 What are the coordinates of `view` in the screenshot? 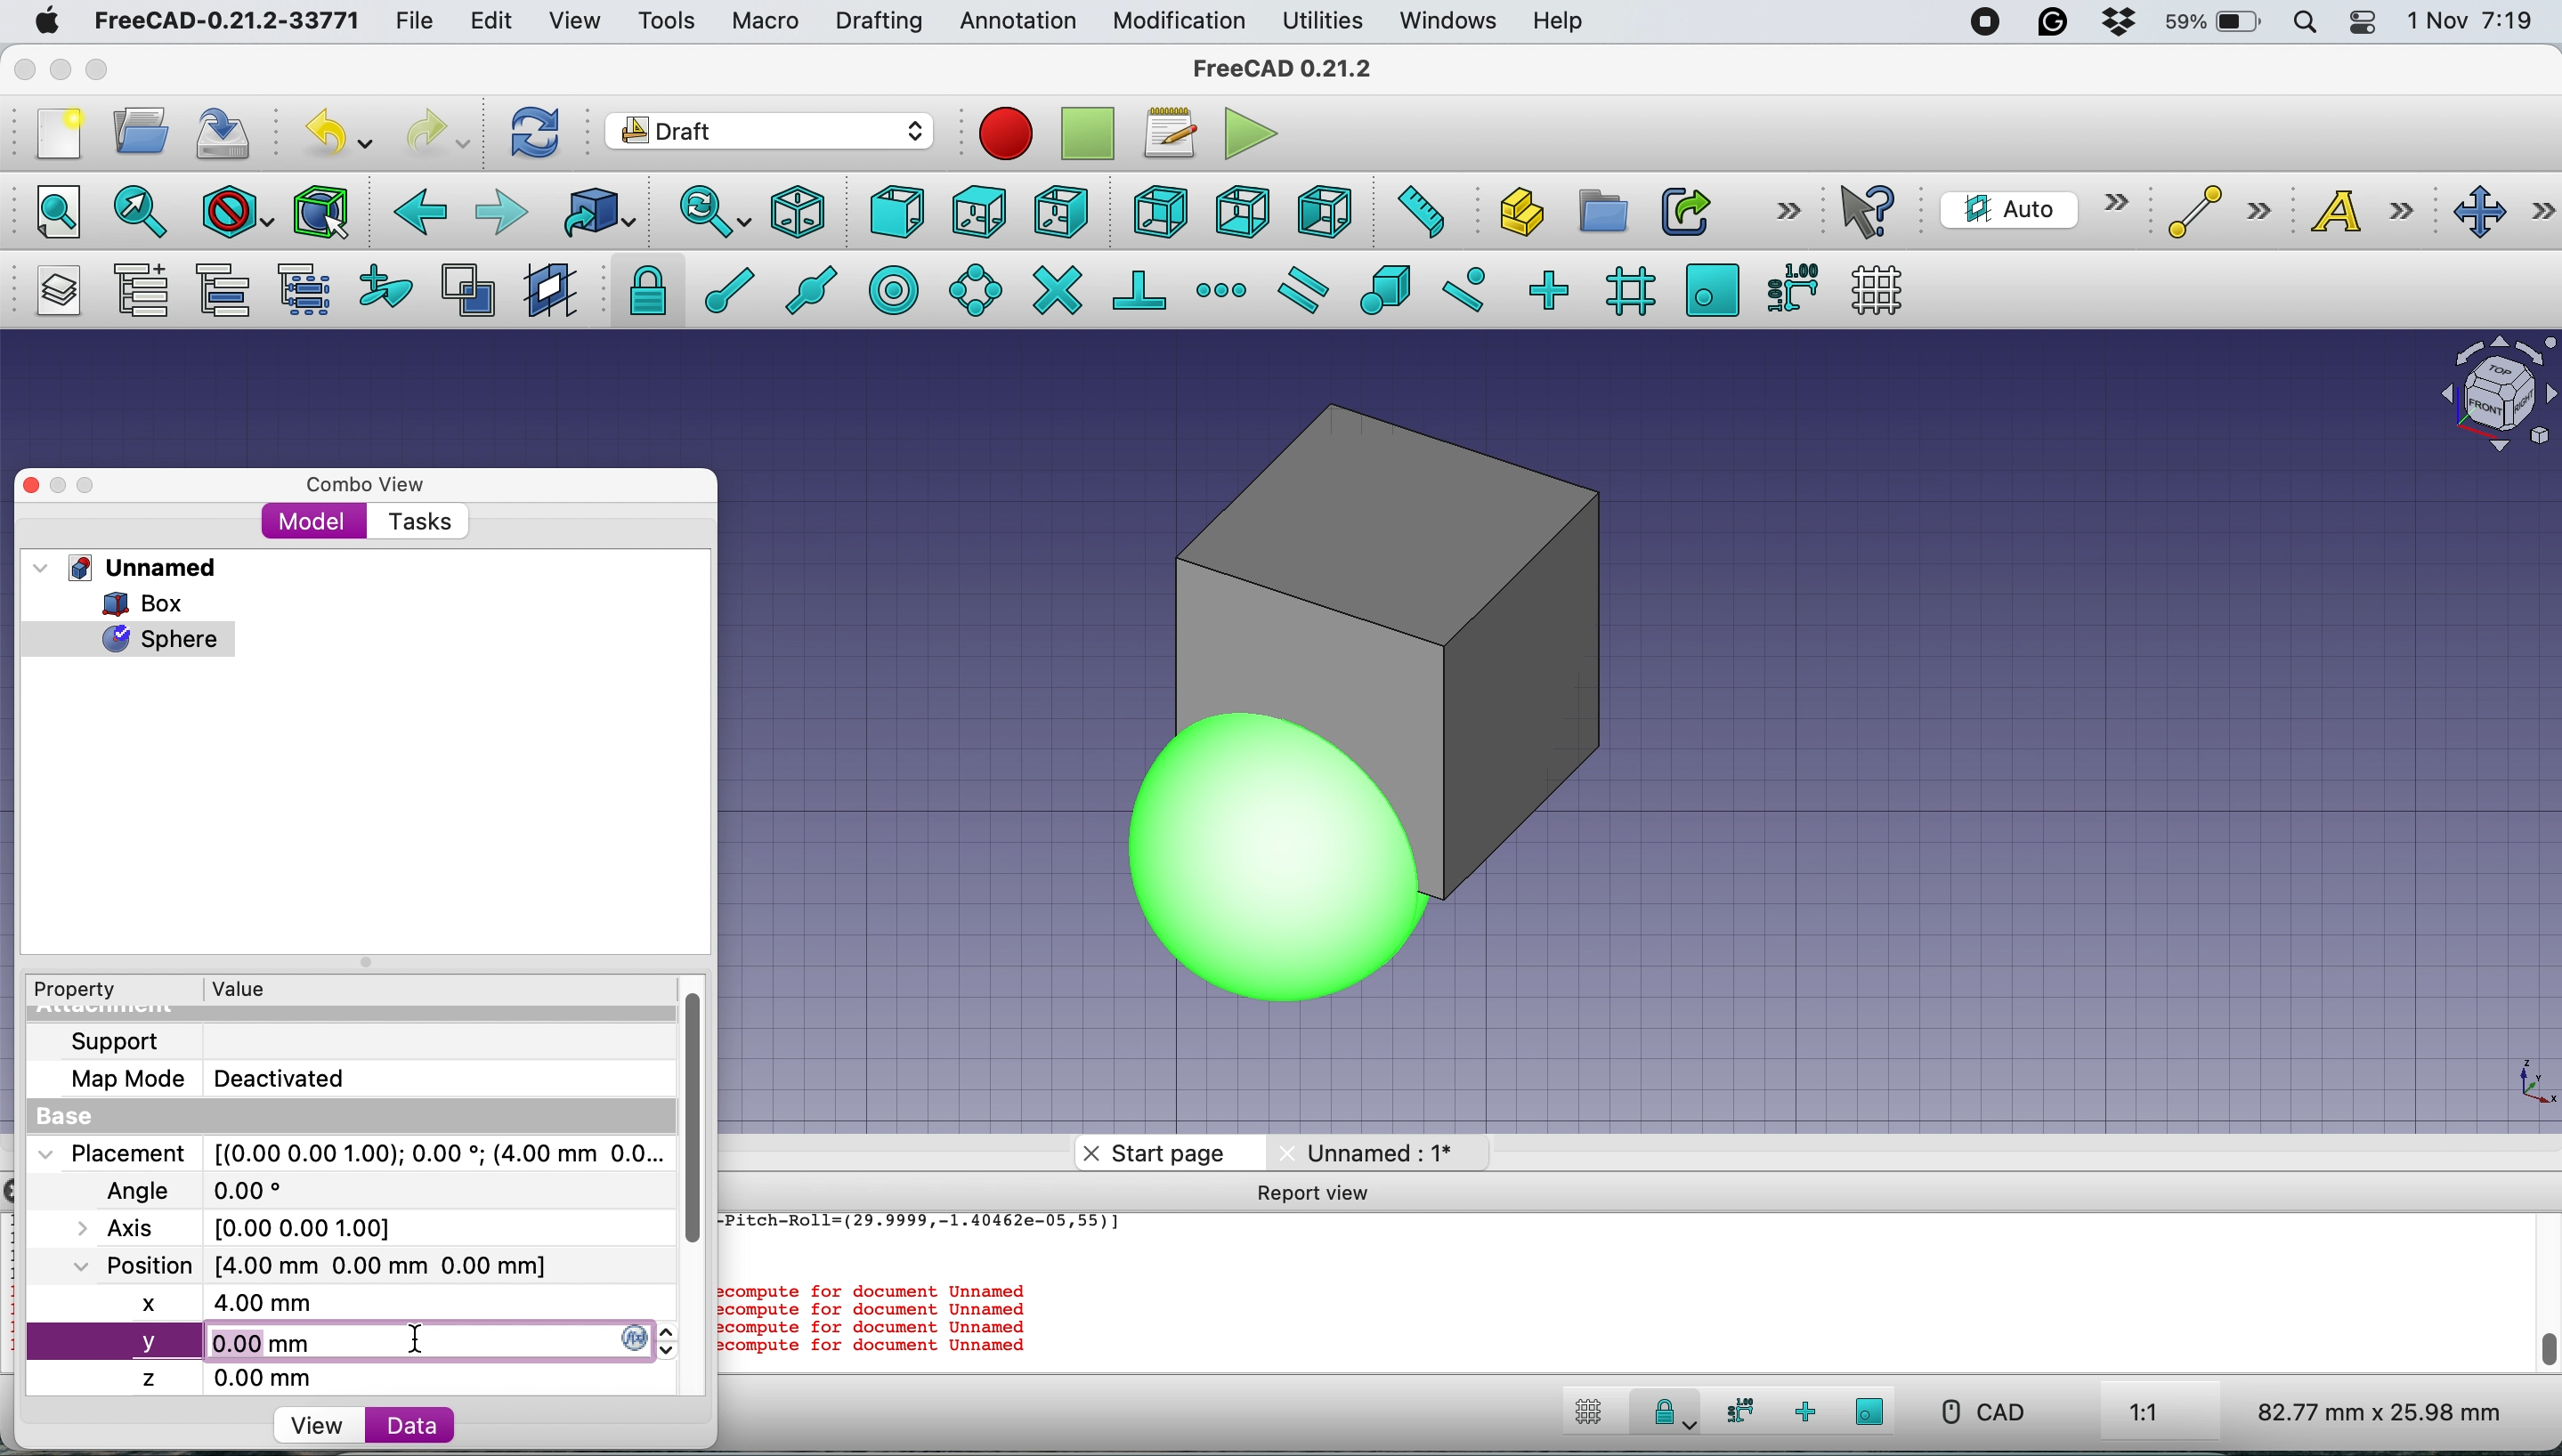 It's located at (583, 21).